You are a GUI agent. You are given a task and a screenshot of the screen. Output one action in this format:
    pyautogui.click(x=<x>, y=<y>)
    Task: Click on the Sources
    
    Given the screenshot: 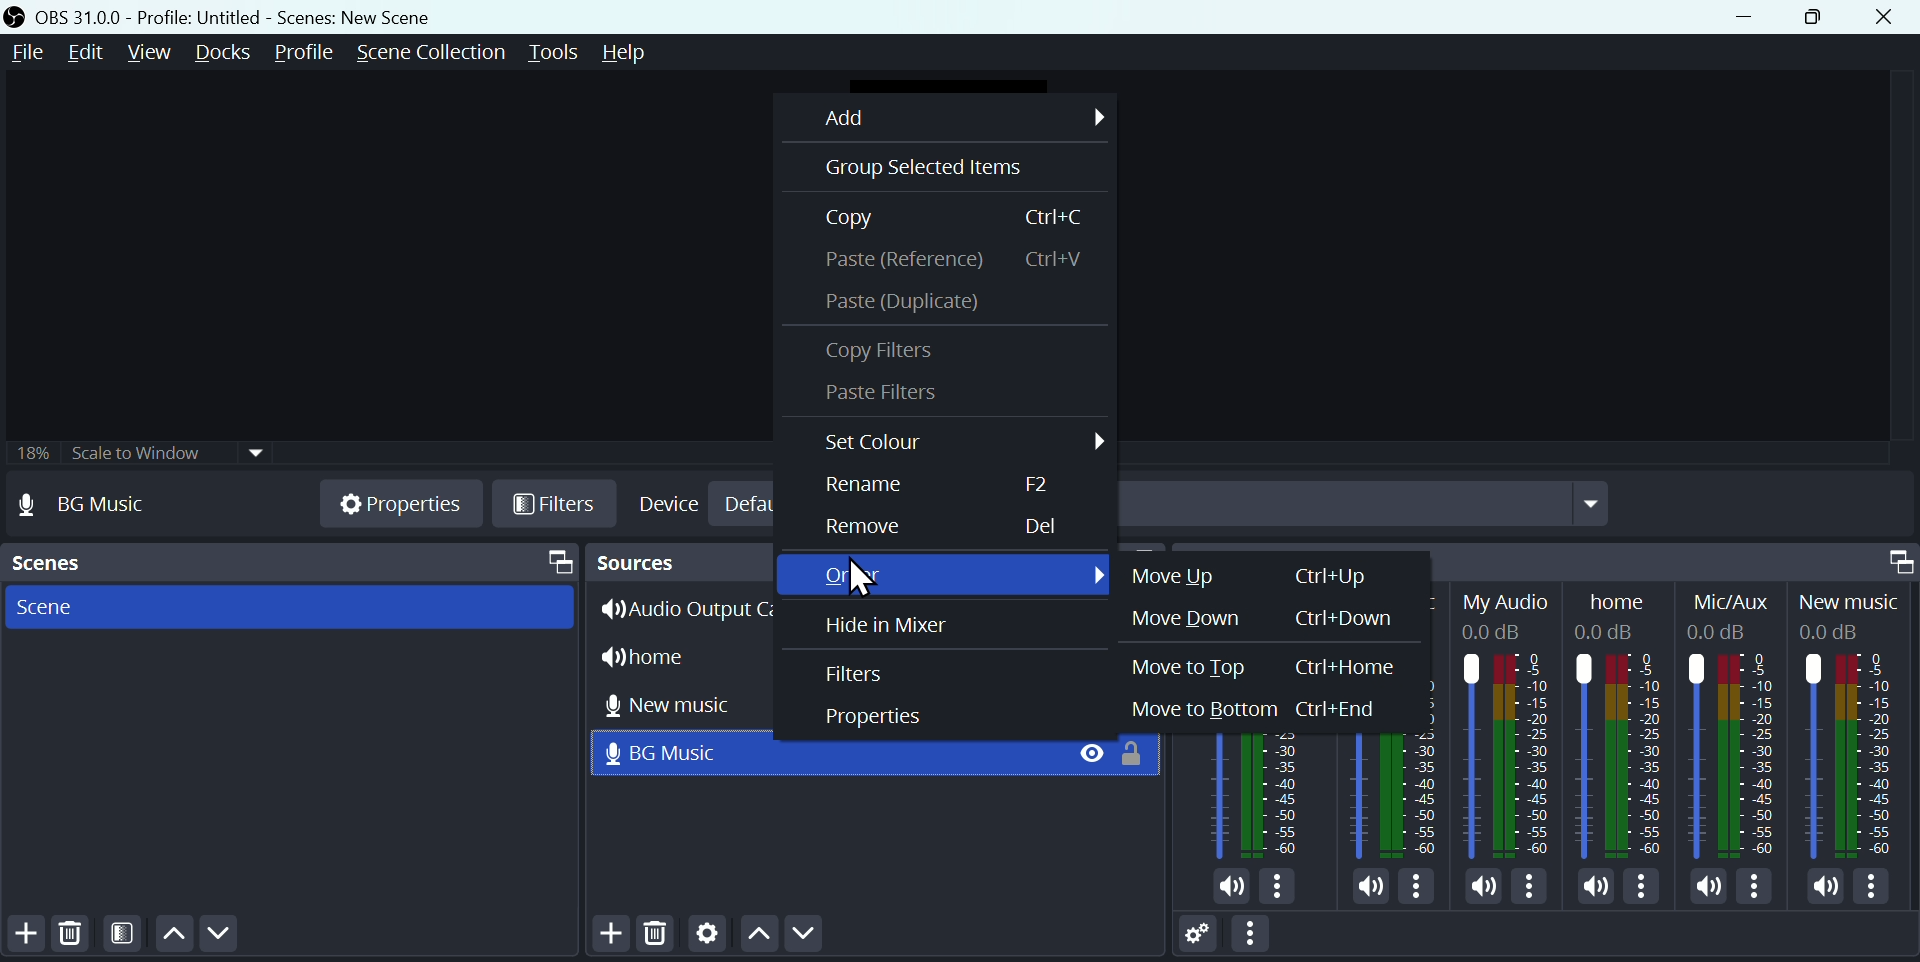 What is the action you would take?
    pyautogui.click(x=676, y=561)
    